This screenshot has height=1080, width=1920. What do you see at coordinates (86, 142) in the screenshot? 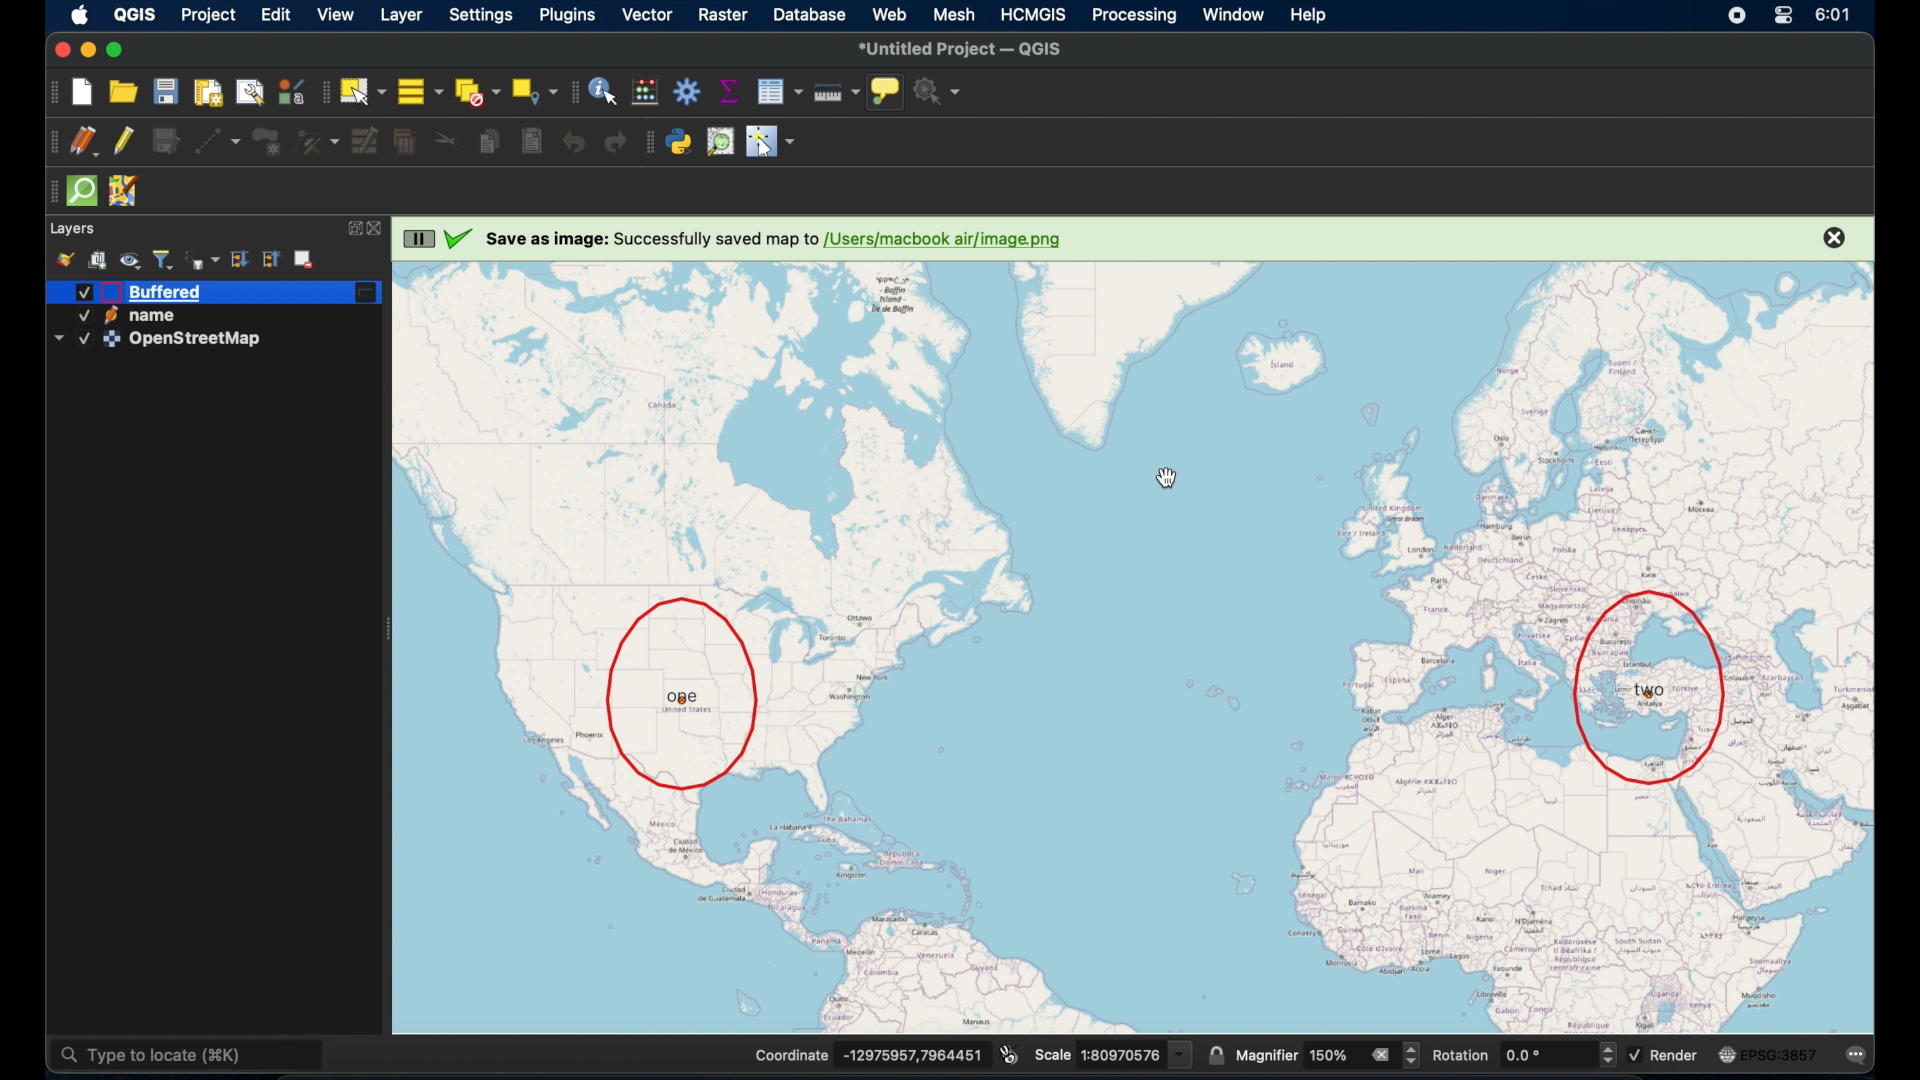
I see `current edits` at bounding box center [86, 142].